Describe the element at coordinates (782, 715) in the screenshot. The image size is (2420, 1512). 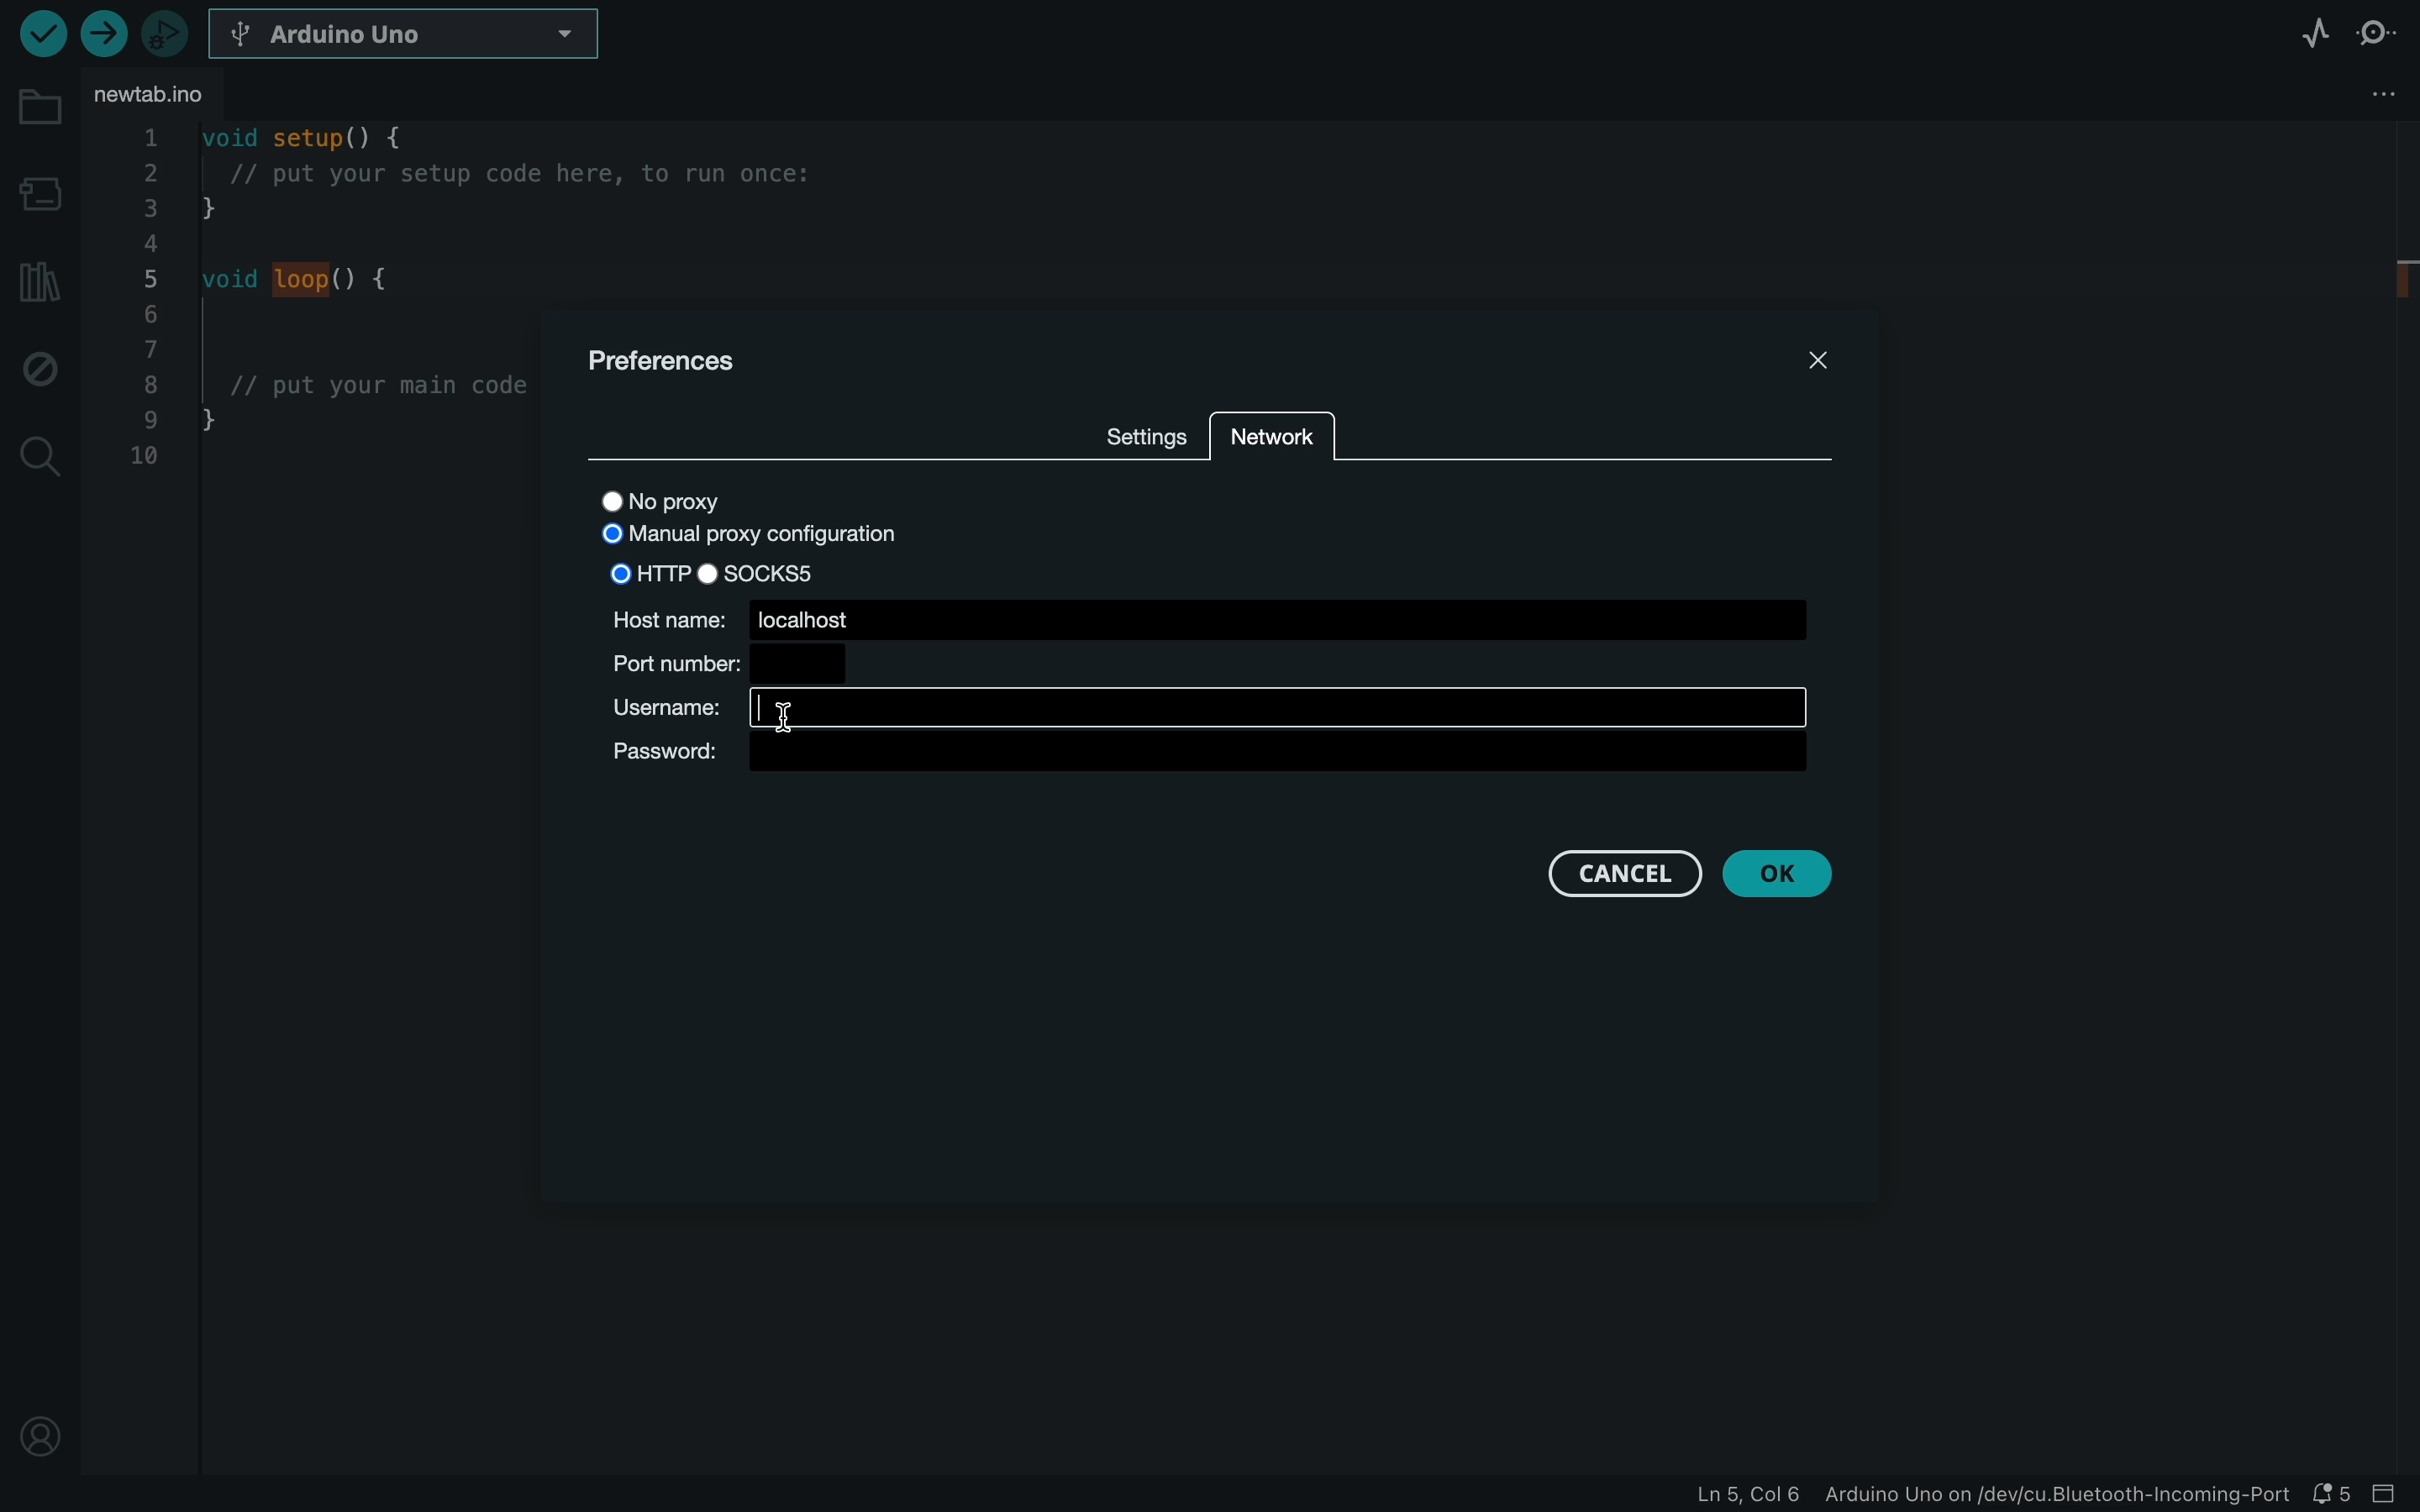
I see `cursor` at that location.